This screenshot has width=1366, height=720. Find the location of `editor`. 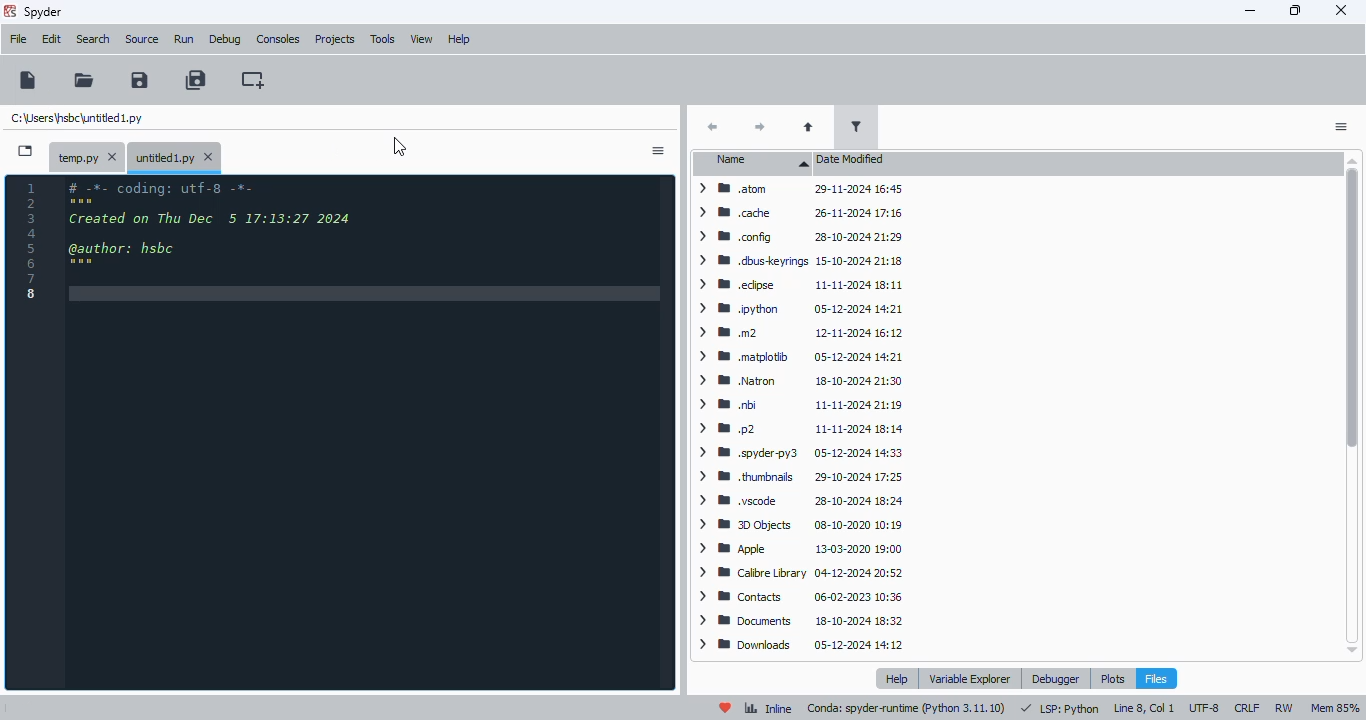

editor is located at coordinates (367, 433).